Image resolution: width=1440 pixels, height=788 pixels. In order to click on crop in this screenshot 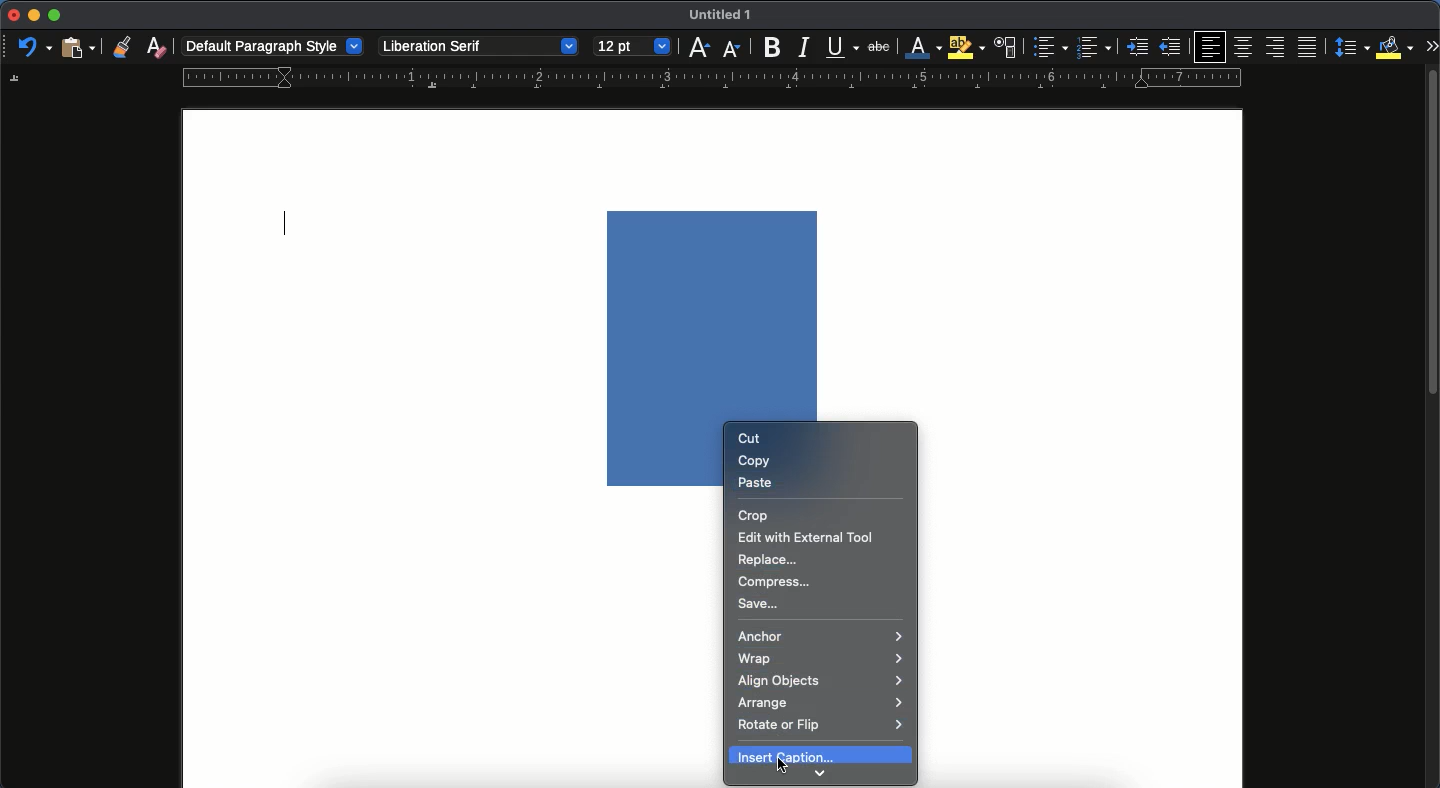, I will do `click(758, 515)`.